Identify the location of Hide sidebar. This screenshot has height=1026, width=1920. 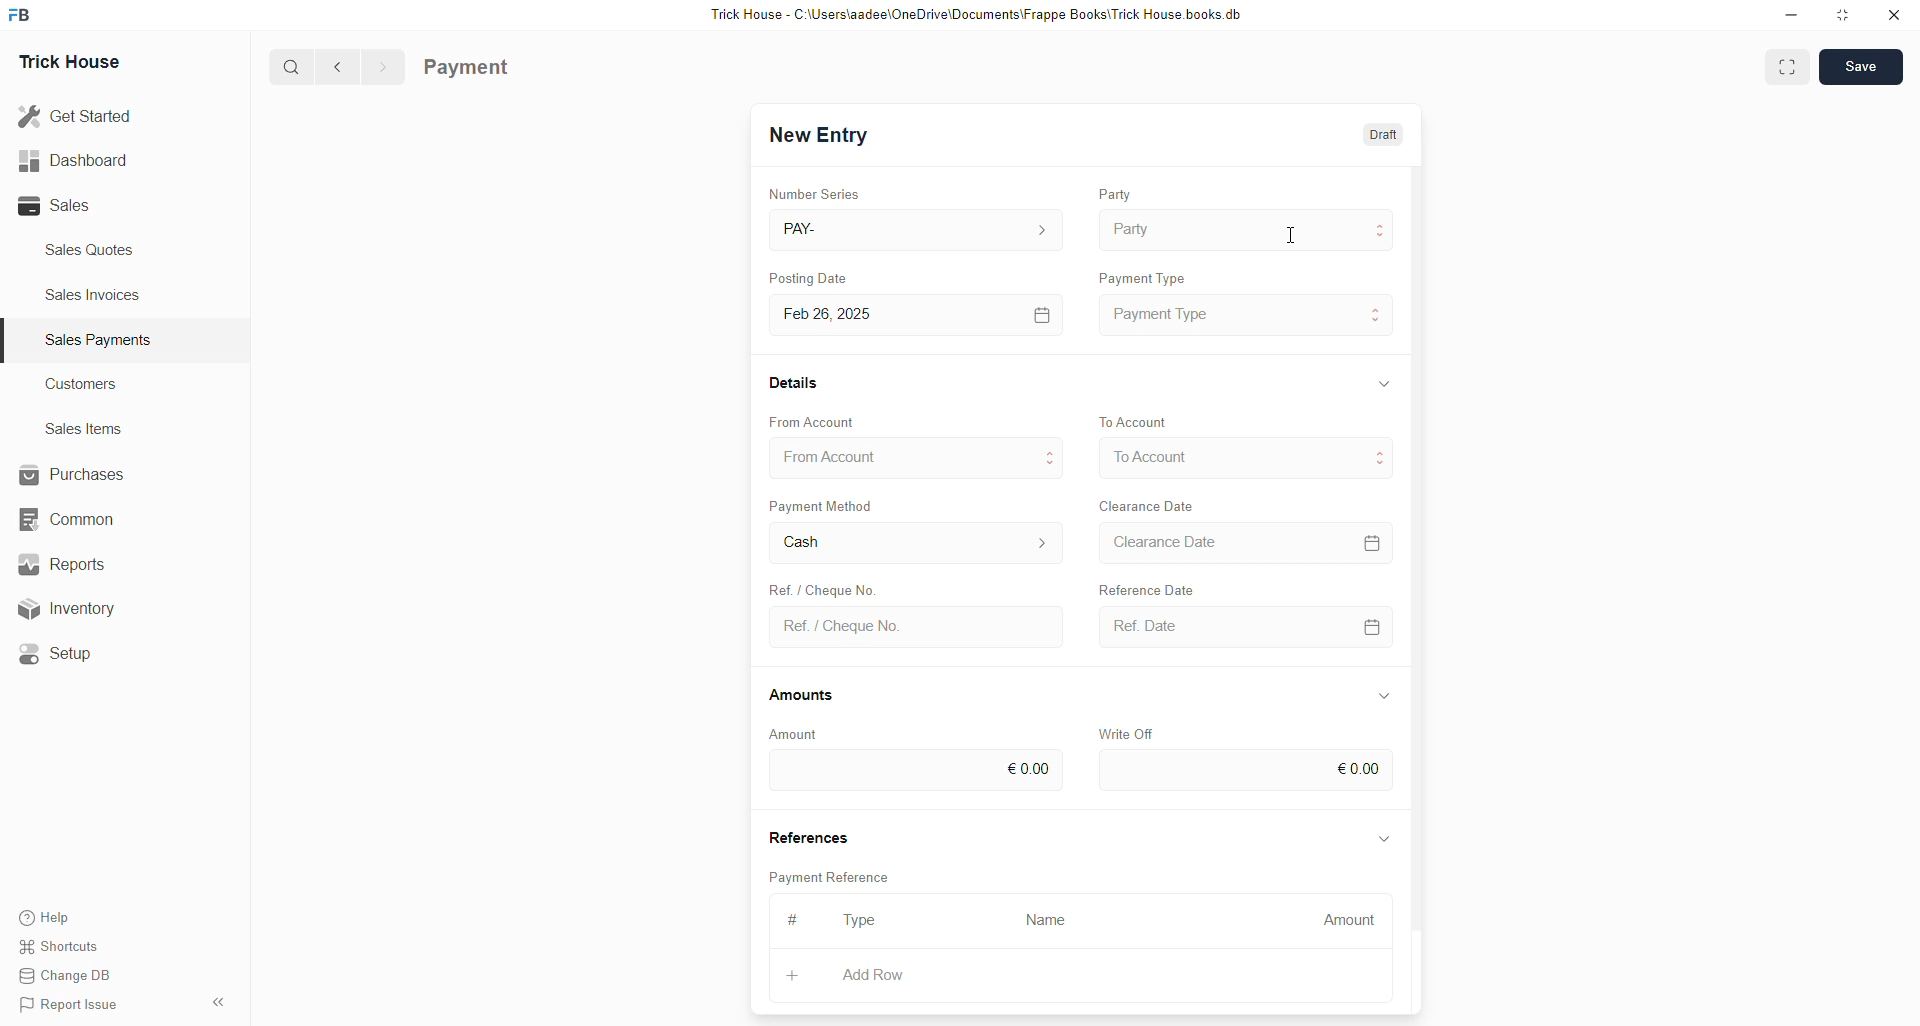
(218, 1002).